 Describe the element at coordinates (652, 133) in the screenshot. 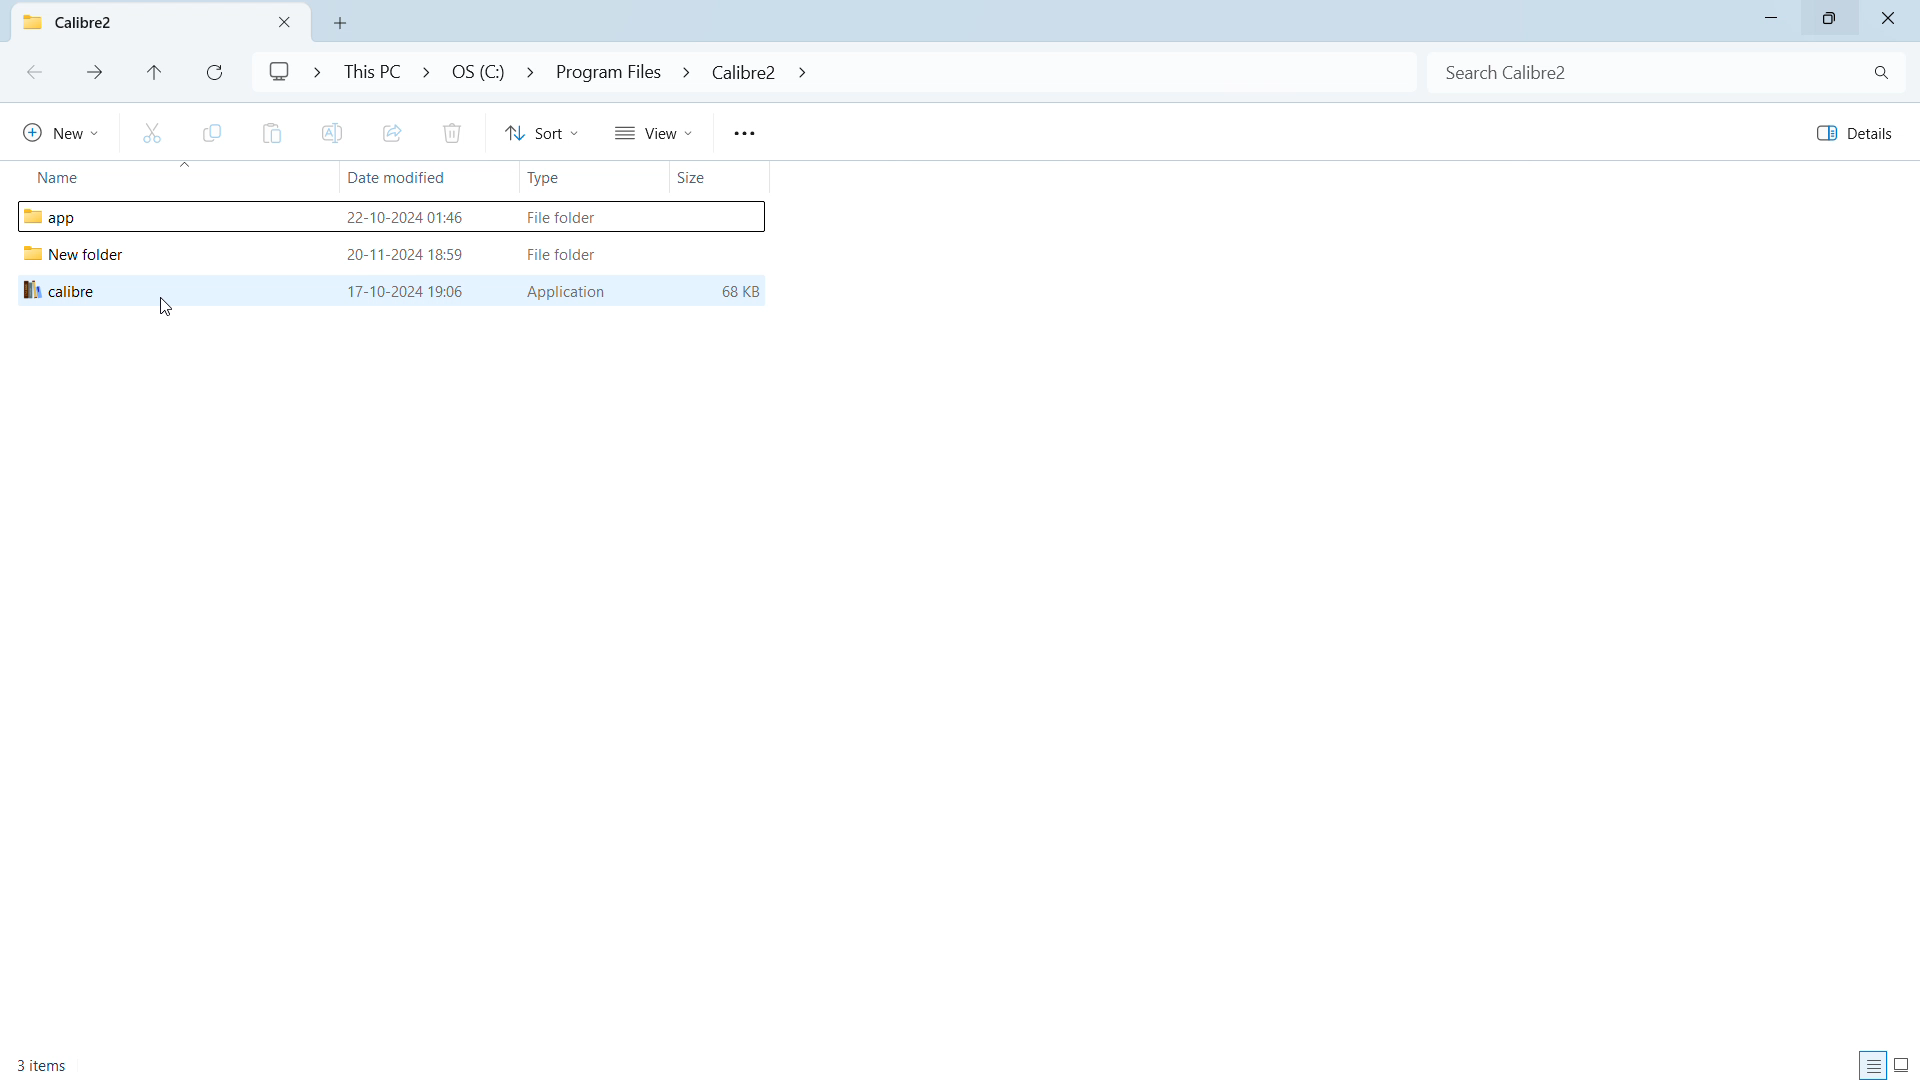

I see `view` at that location.